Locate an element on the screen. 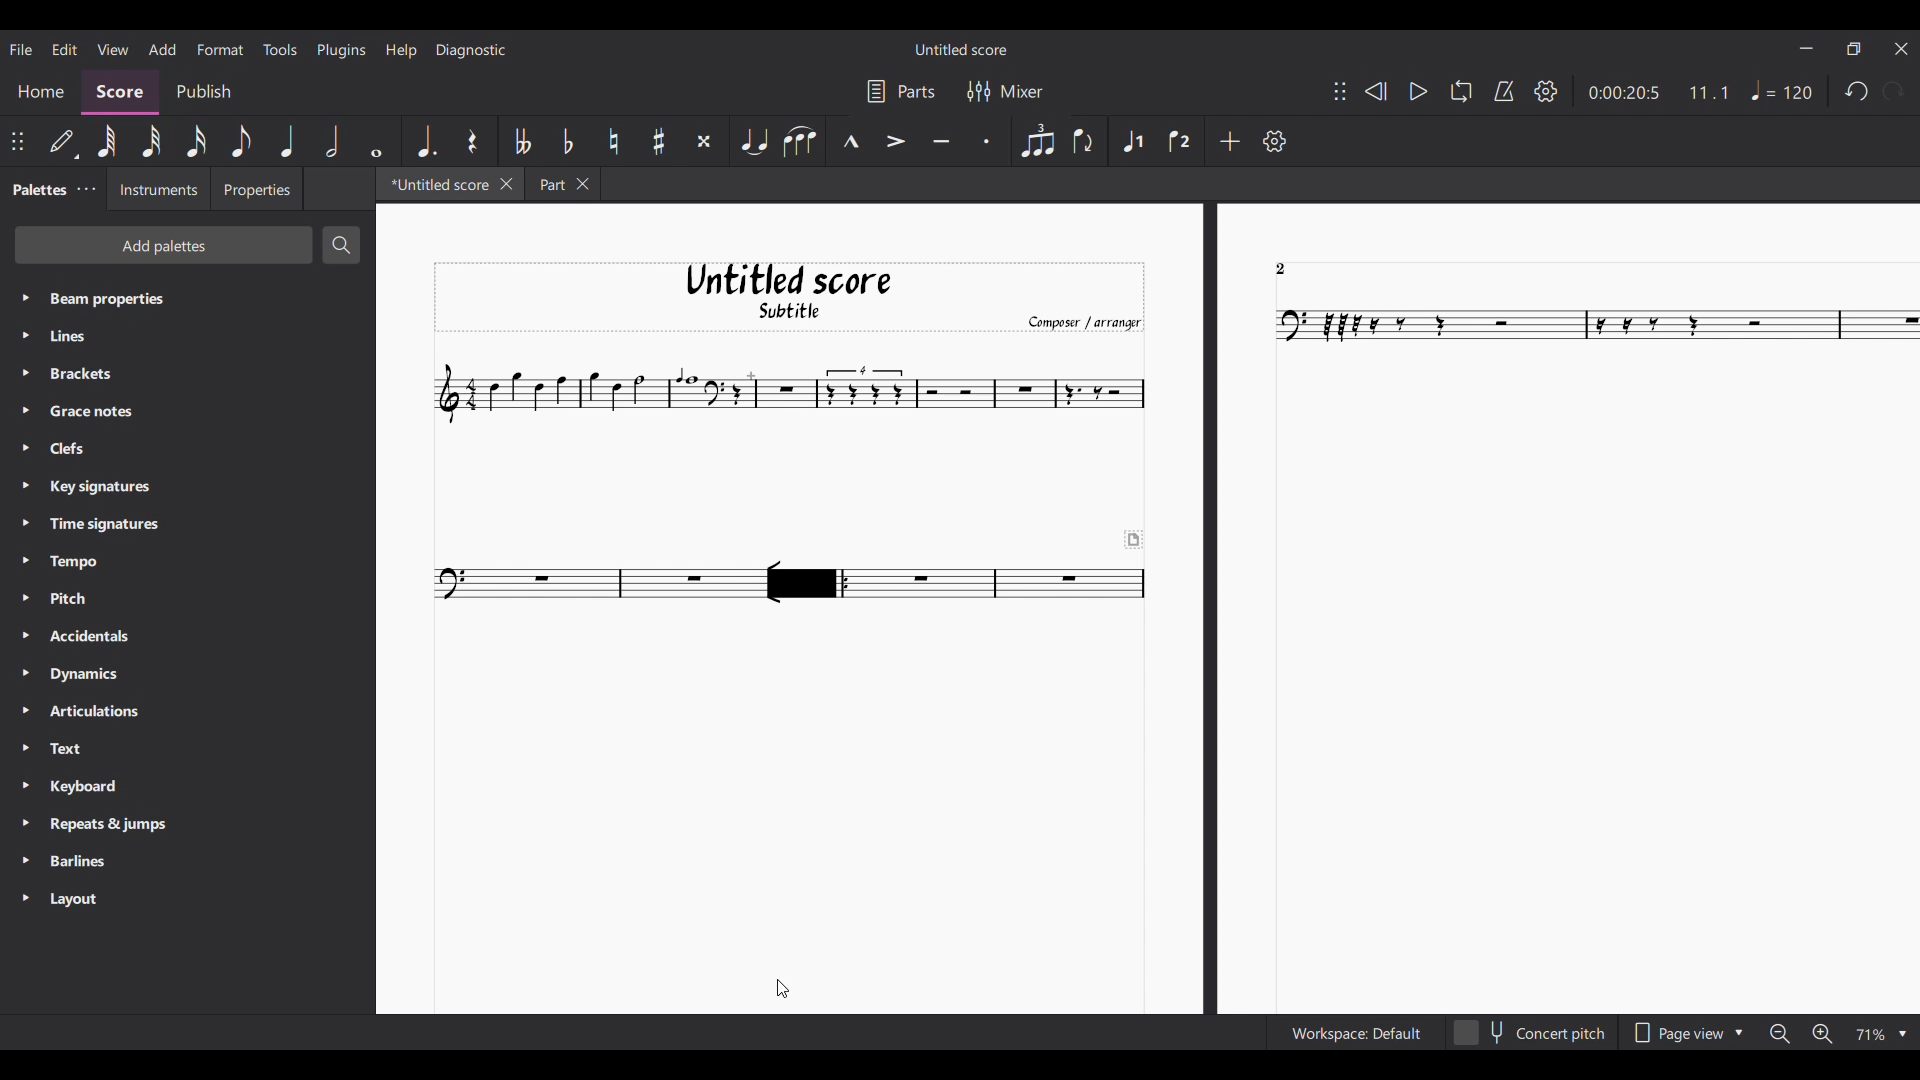  Flip direction is located at coordinates (1086, 141).